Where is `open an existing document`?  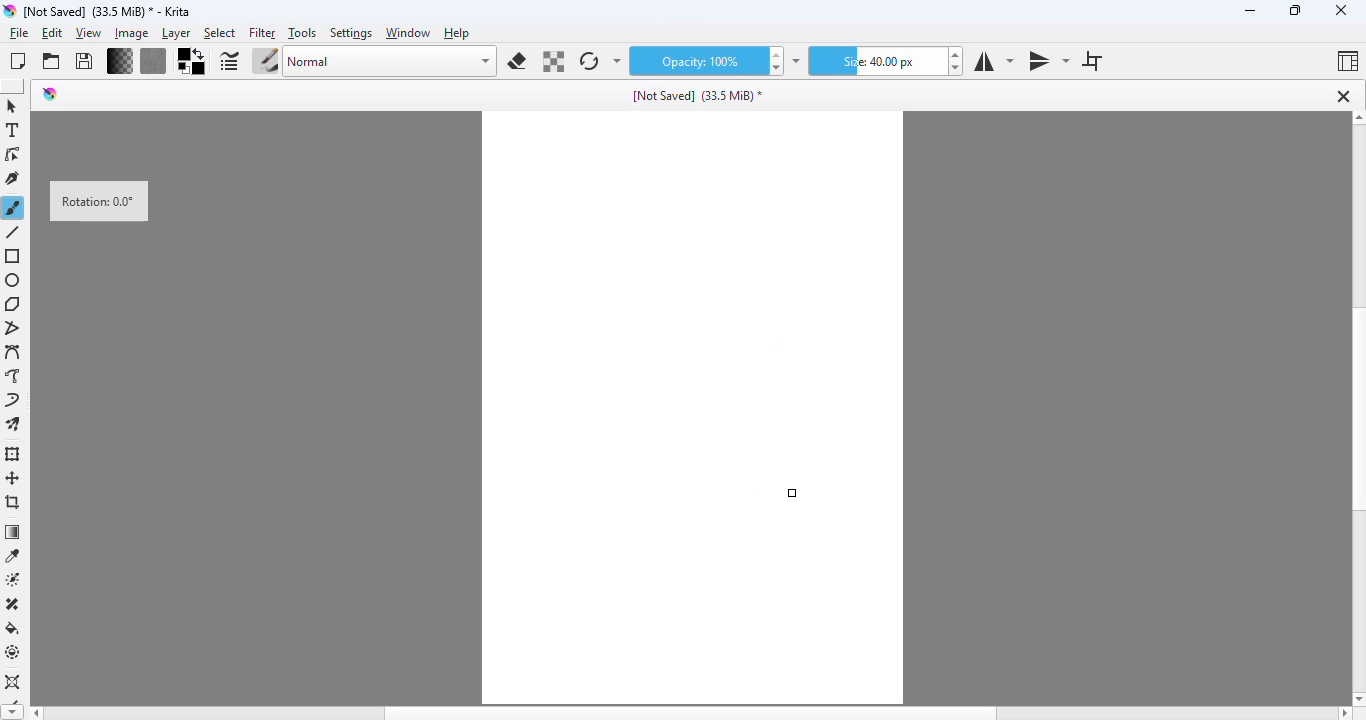 open an existing document is located at coordinates (51, 62).